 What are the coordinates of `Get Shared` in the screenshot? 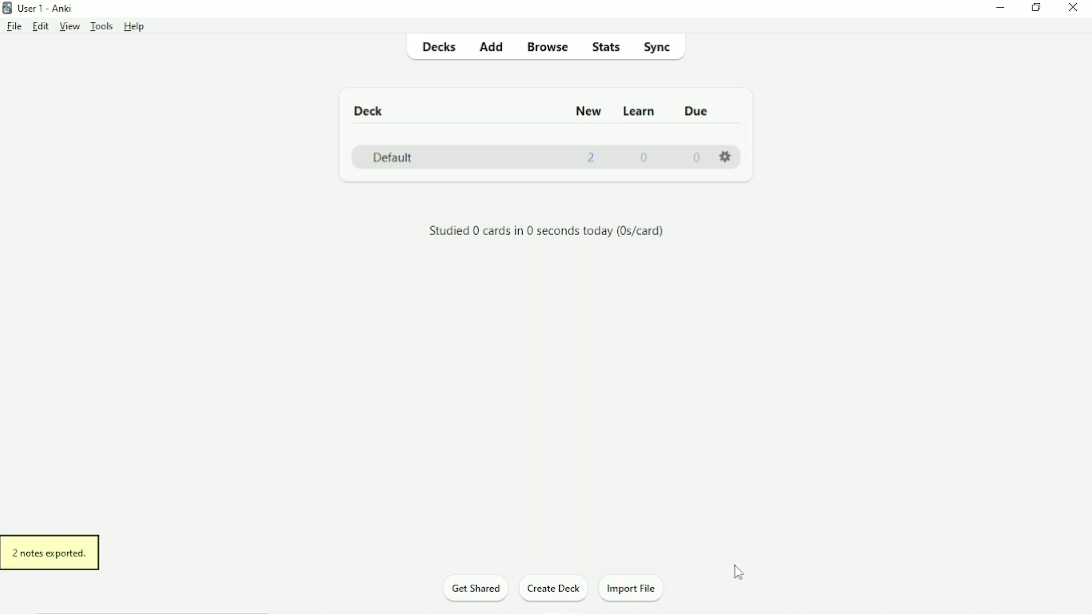 It's located at (476, 588).